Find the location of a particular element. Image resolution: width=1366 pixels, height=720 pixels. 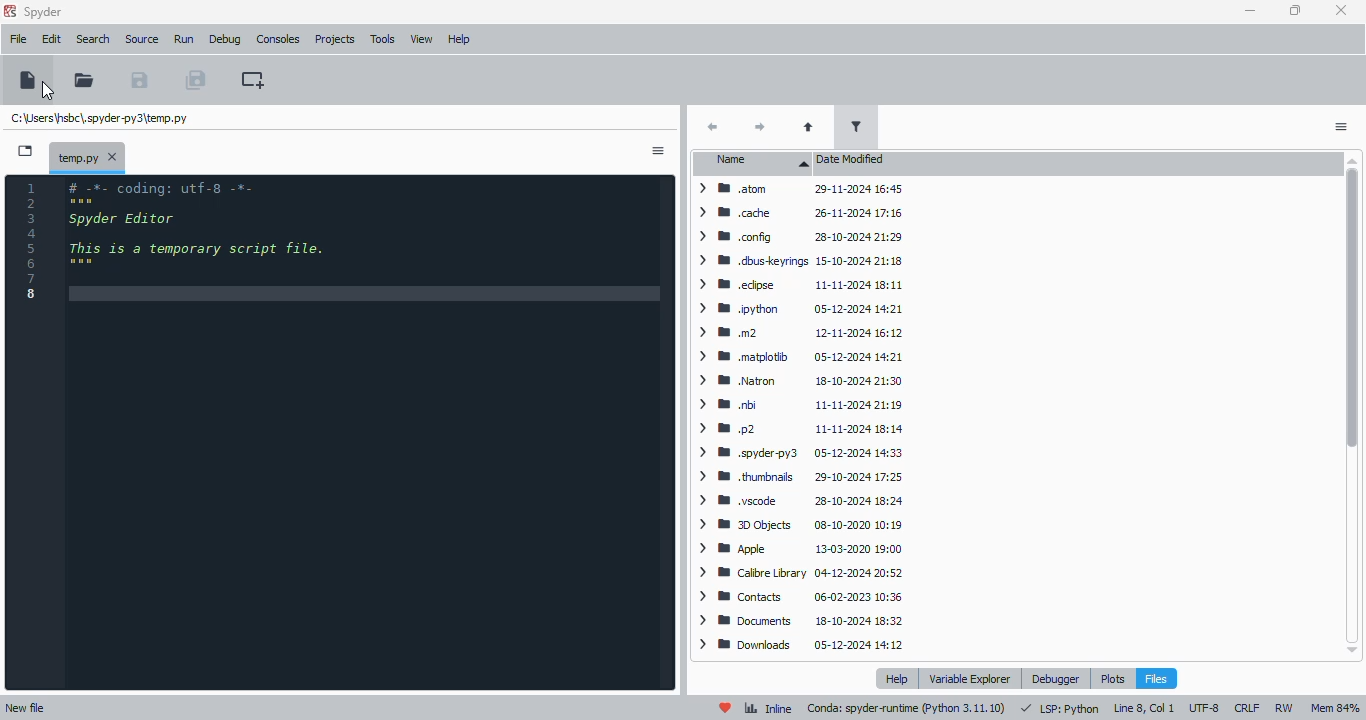

next is located at coordinates (762, 126).